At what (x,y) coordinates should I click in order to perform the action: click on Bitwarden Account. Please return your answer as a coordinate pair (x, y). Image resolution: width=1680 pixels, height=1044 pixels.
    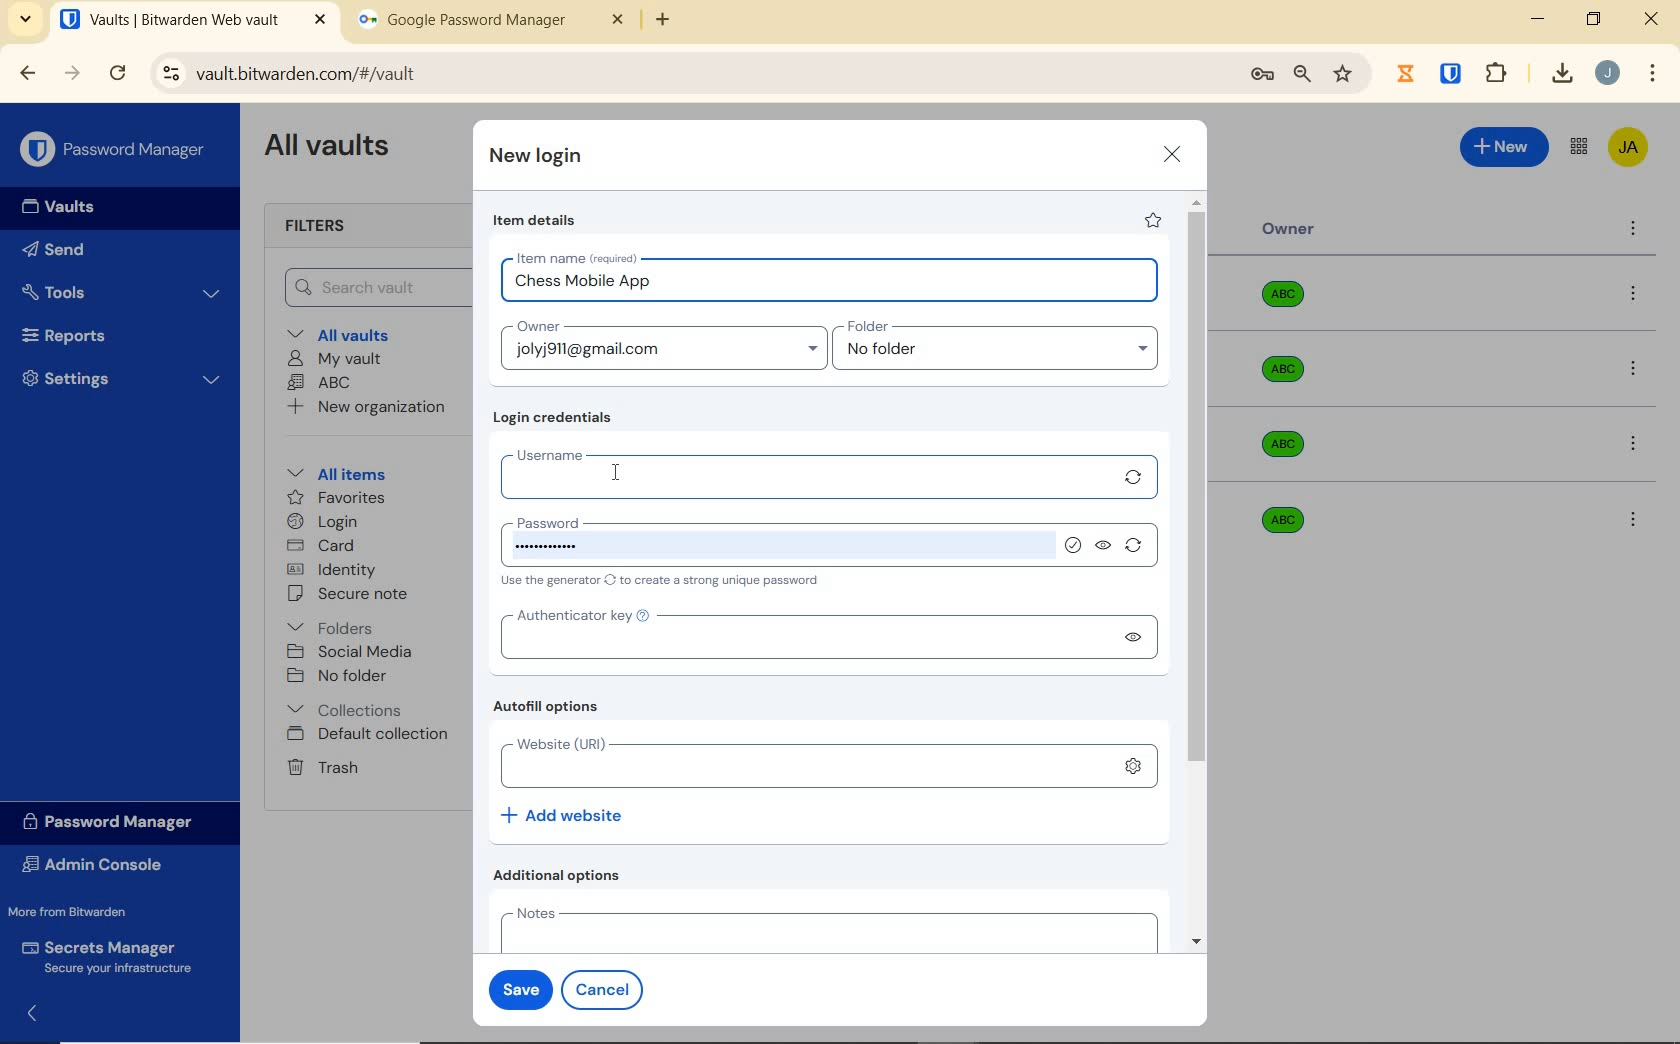
    Looking at the image, I should click on (1628, 149).